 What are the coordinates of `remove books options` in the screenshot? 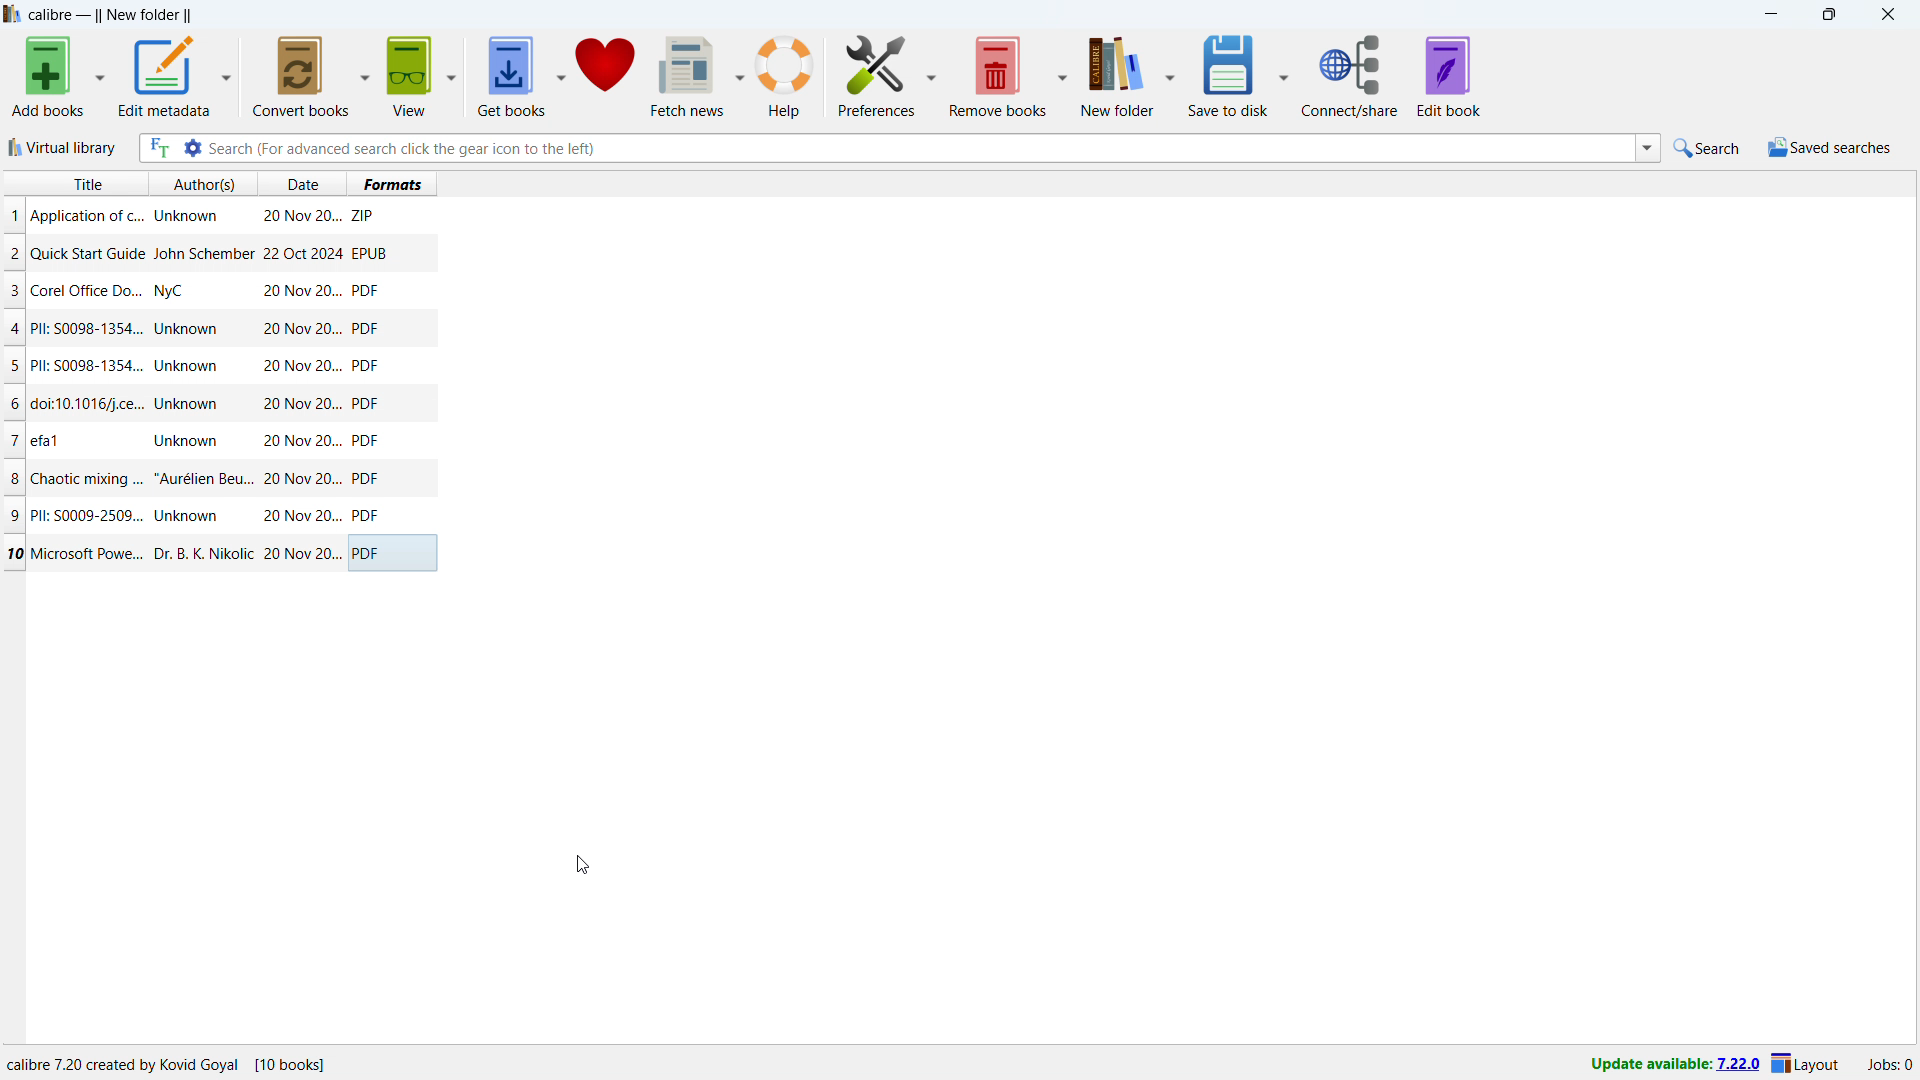 It's located at (1065, 75).